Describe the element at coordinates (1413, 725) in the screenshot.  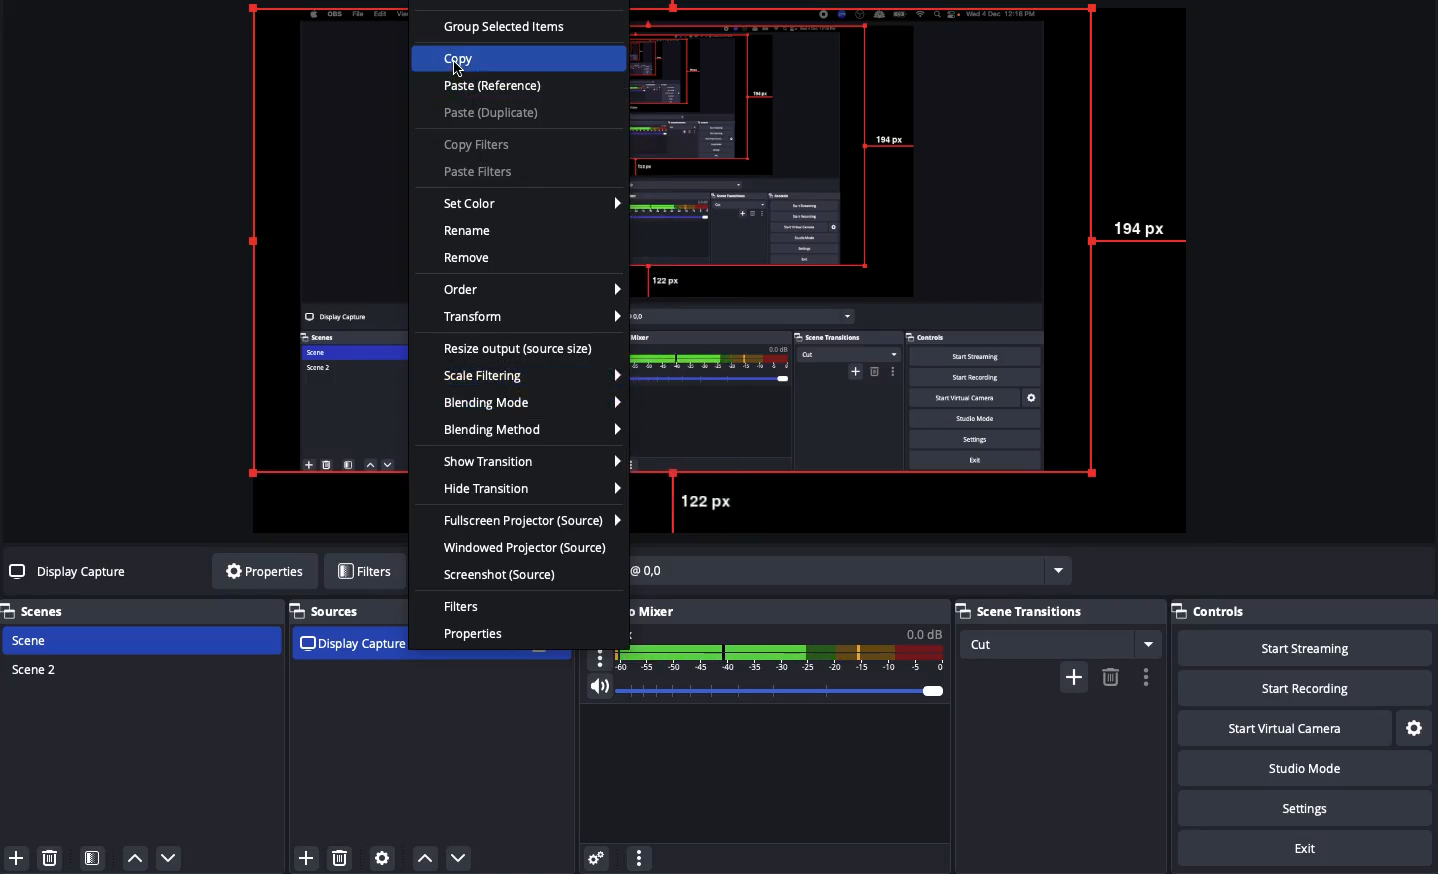
I see `Settings` at that location.